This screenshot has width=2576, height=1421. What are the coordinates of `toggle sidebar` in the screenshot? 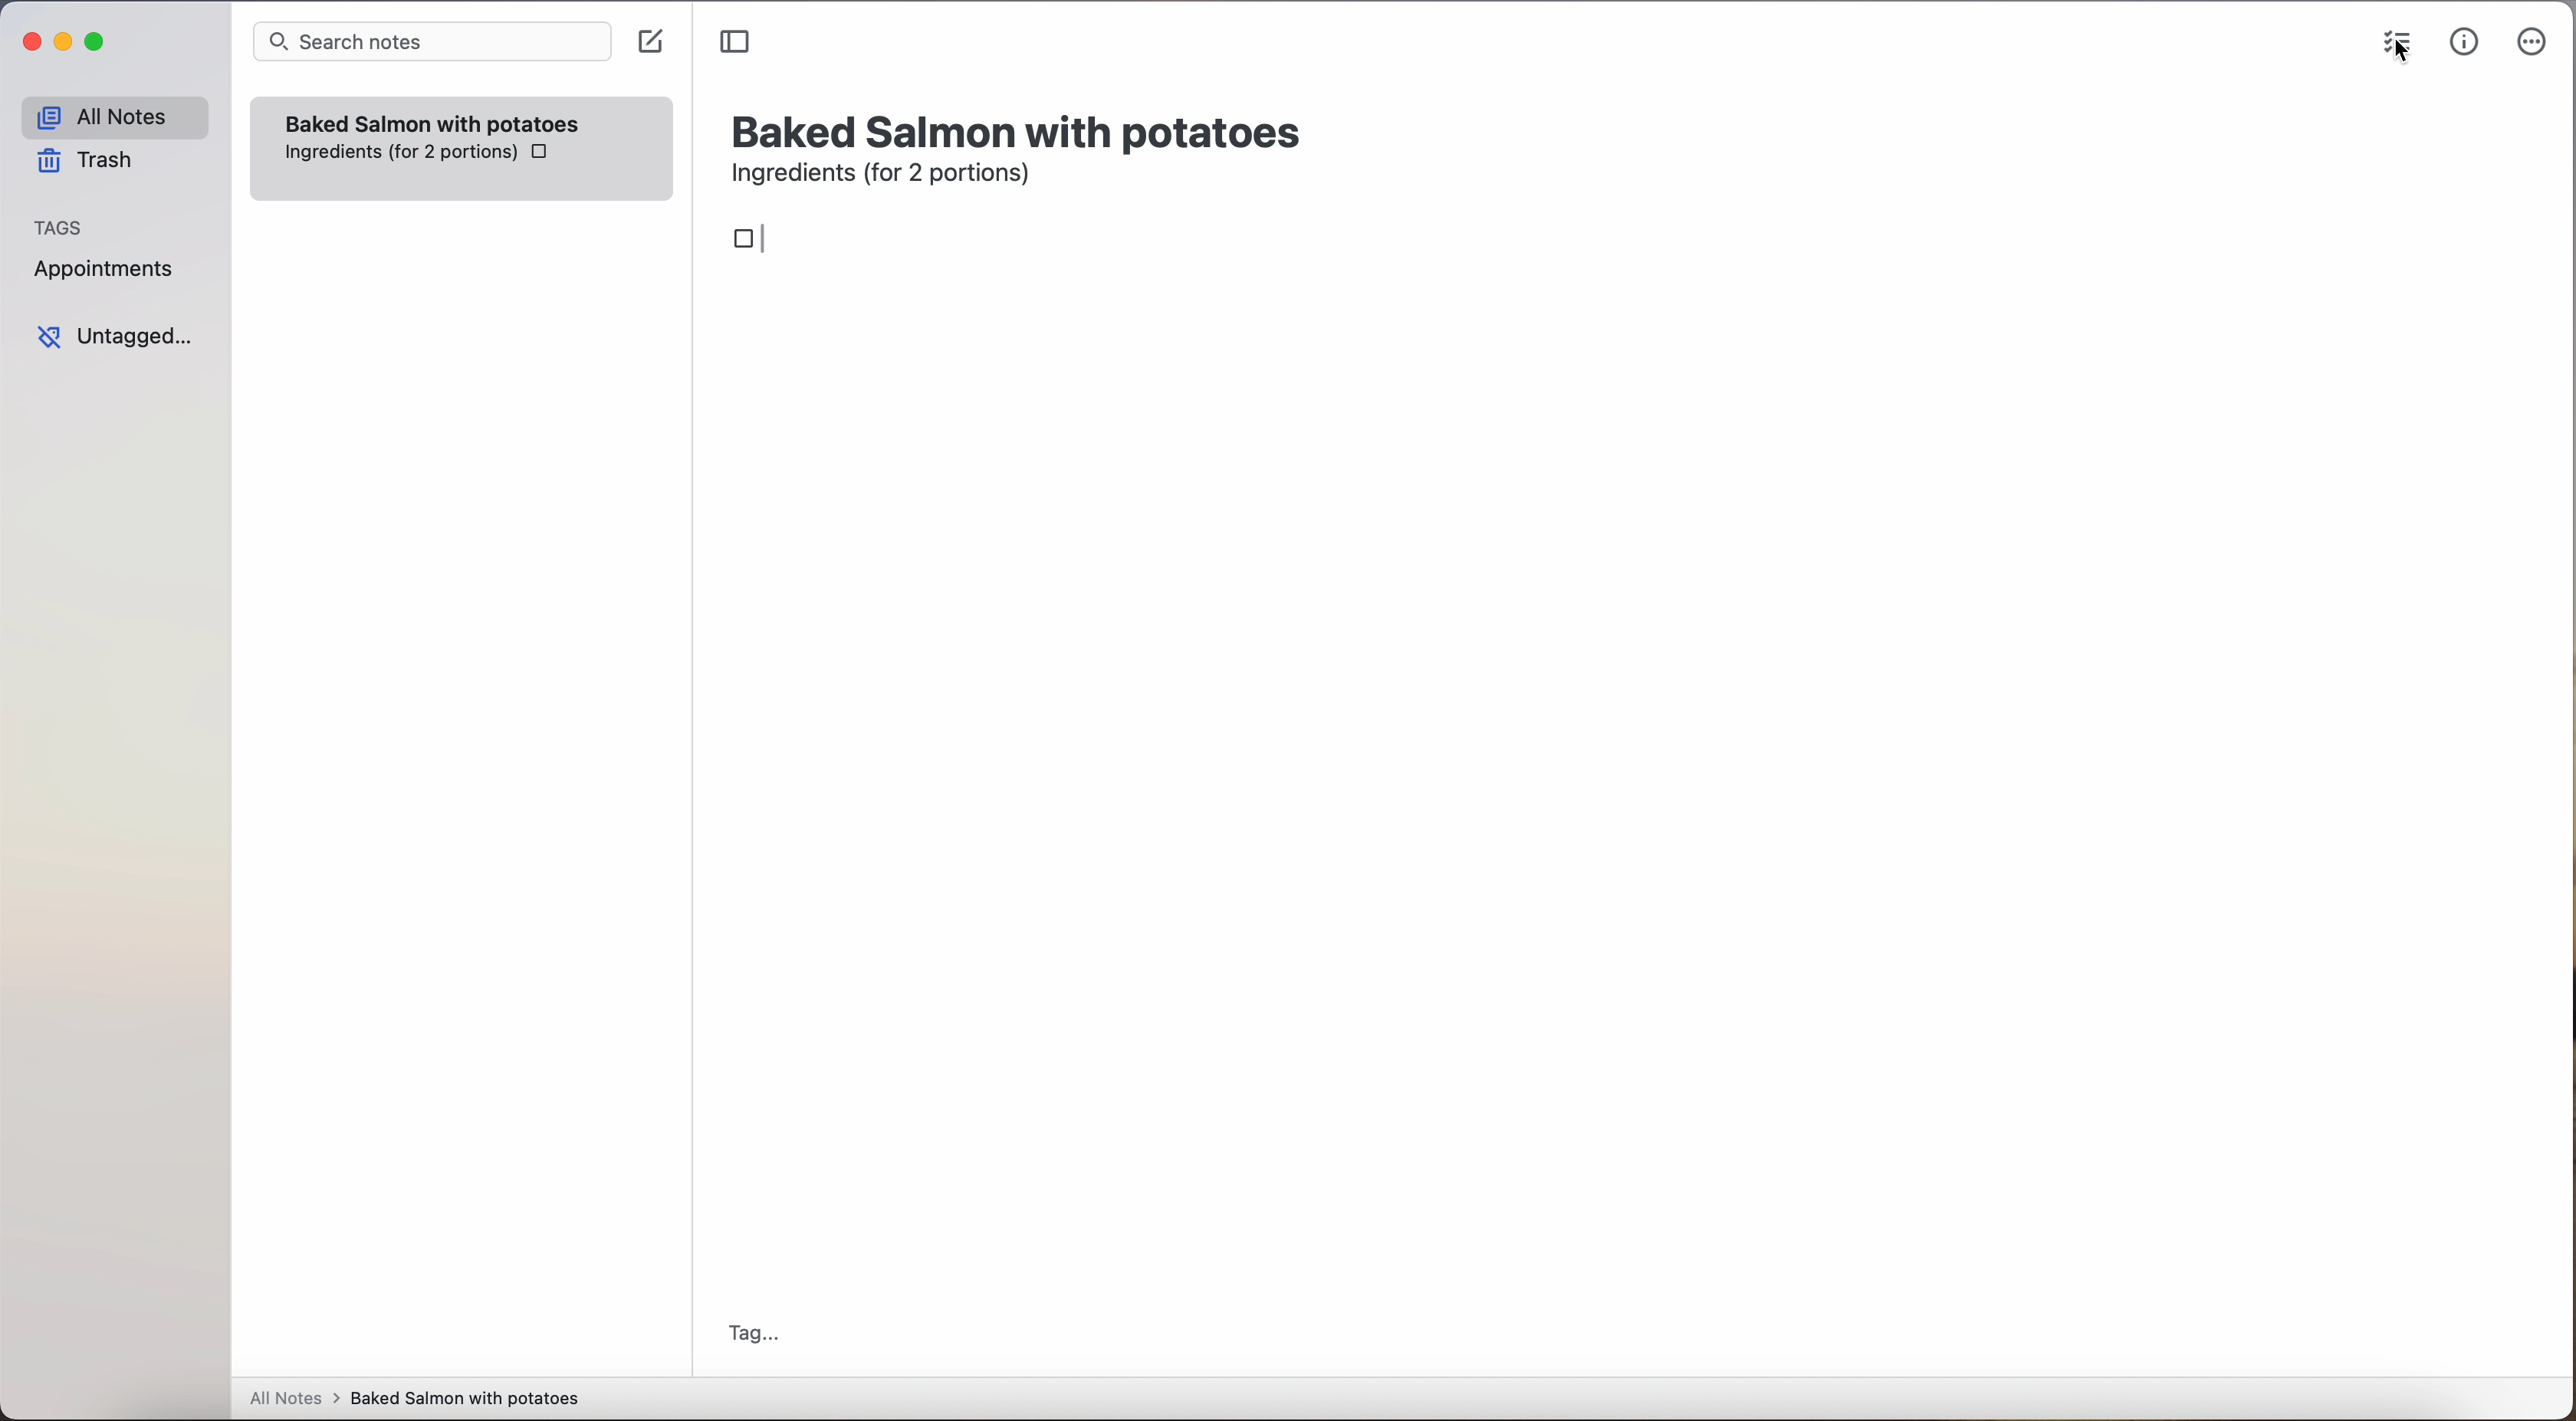 It's located at (737, 43).